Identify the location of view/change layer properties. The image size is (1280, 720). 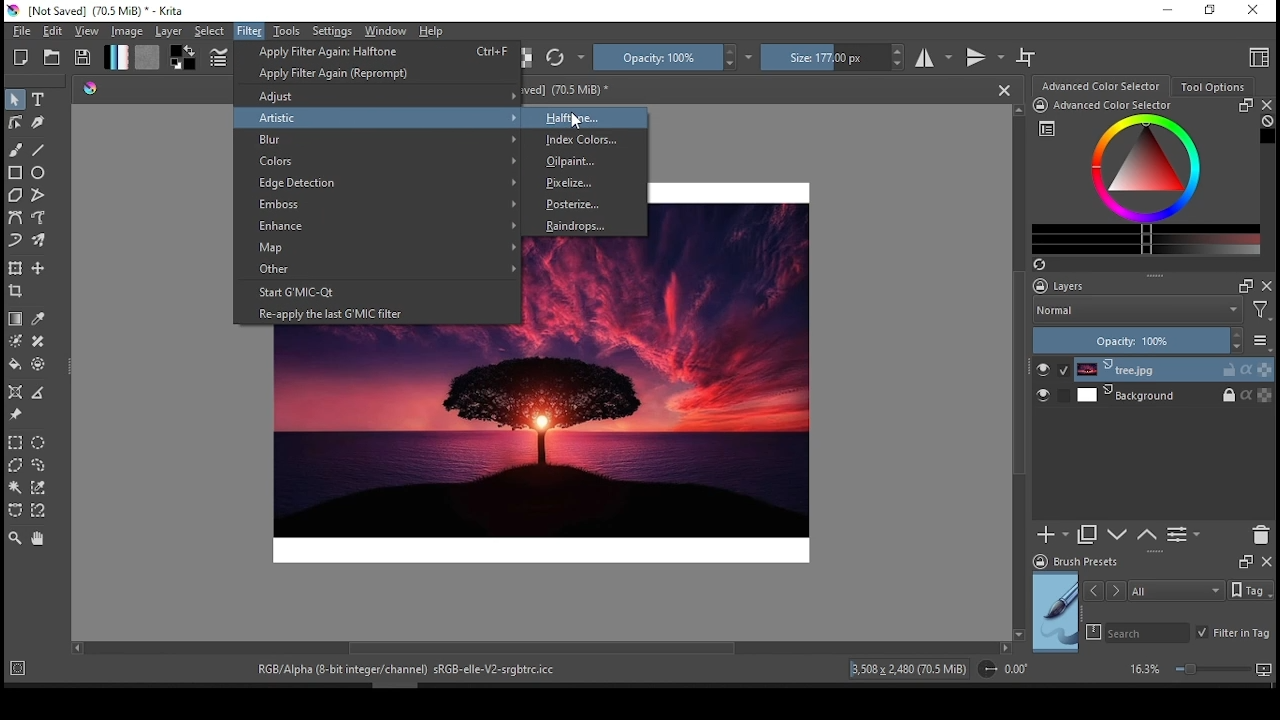
(1188, 535).